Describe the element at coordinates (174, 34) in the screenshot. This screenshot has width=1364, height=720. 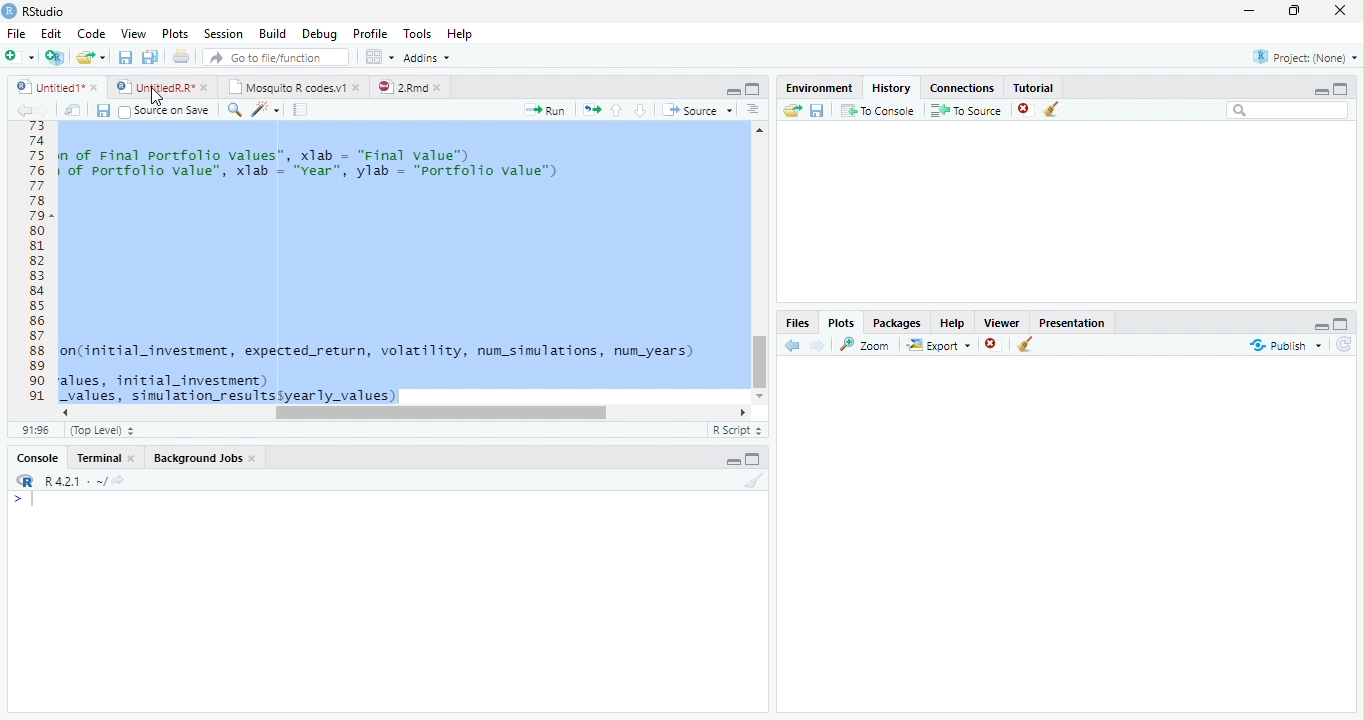
I see `Plots` at that location.